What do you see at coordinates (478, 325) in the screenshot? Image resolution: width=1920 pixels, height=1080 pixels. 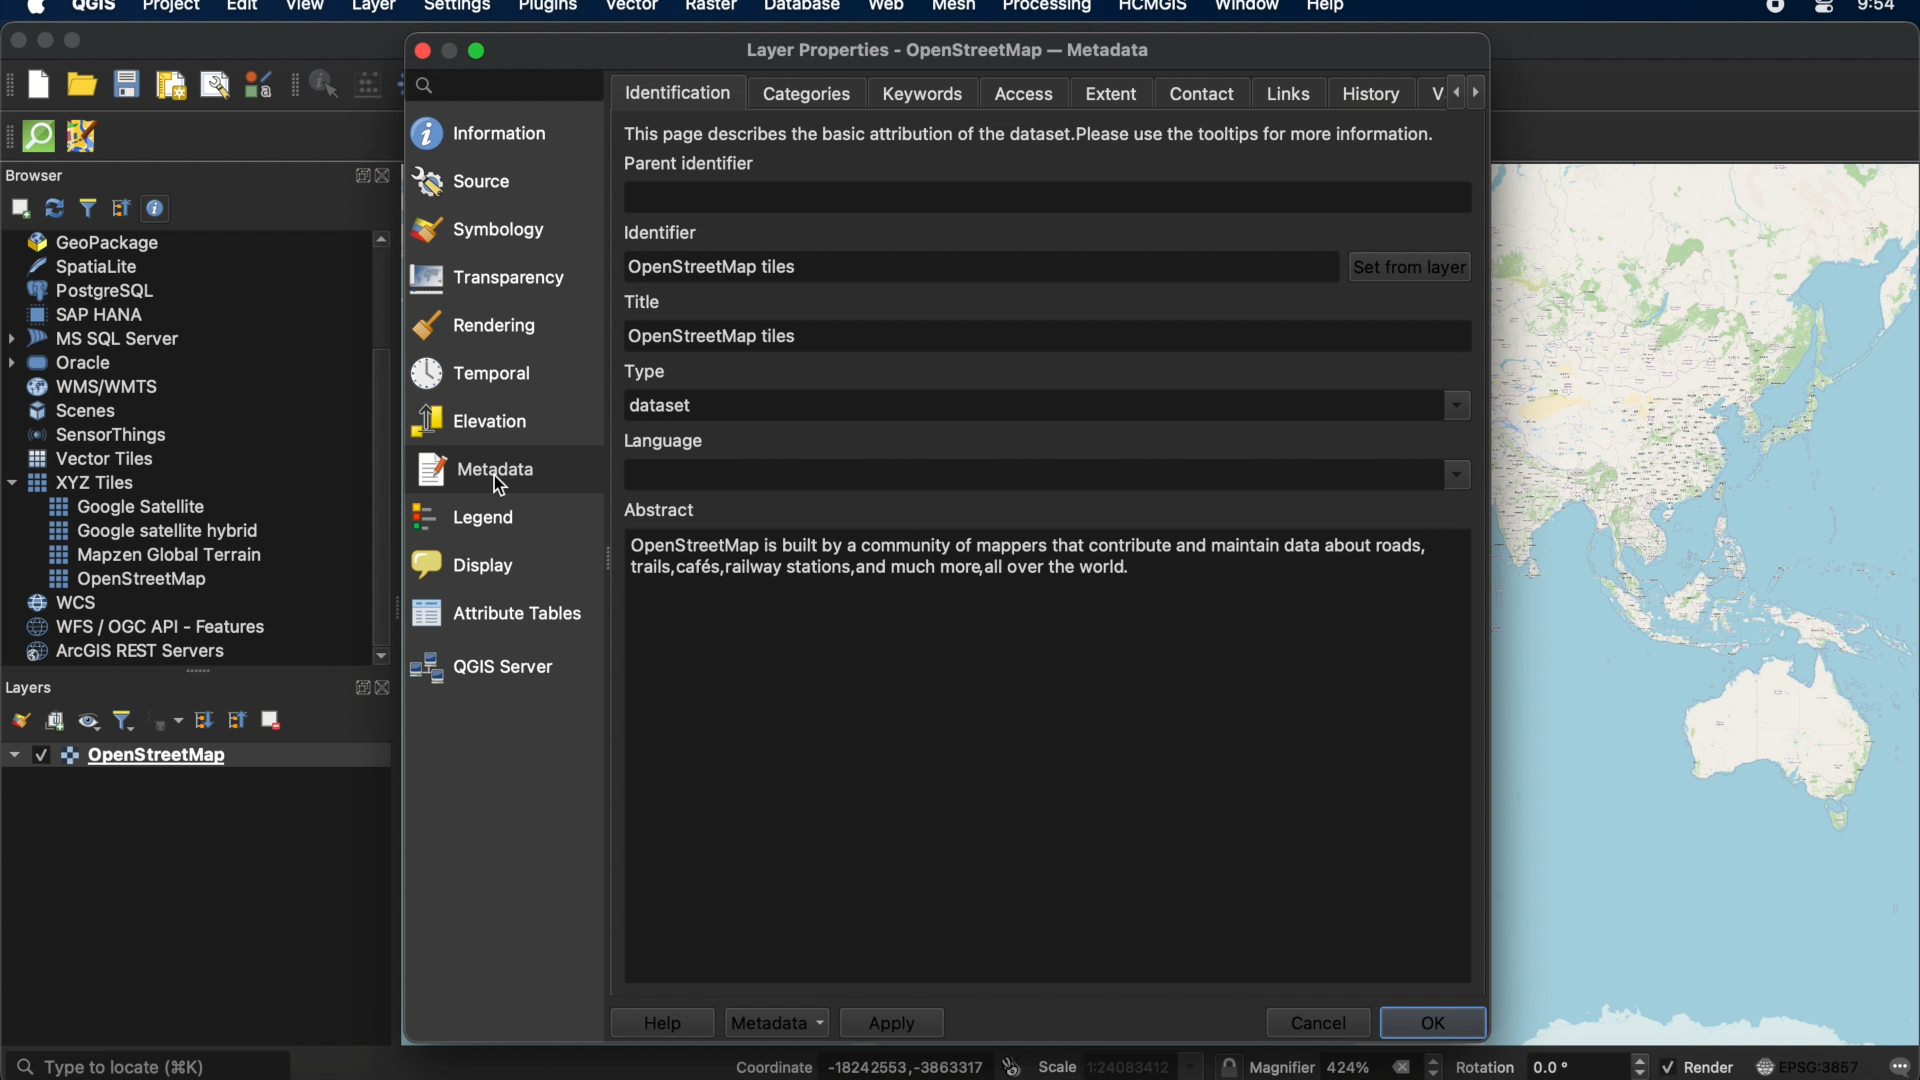 I see `rendering` at bounding box center [478, 325].